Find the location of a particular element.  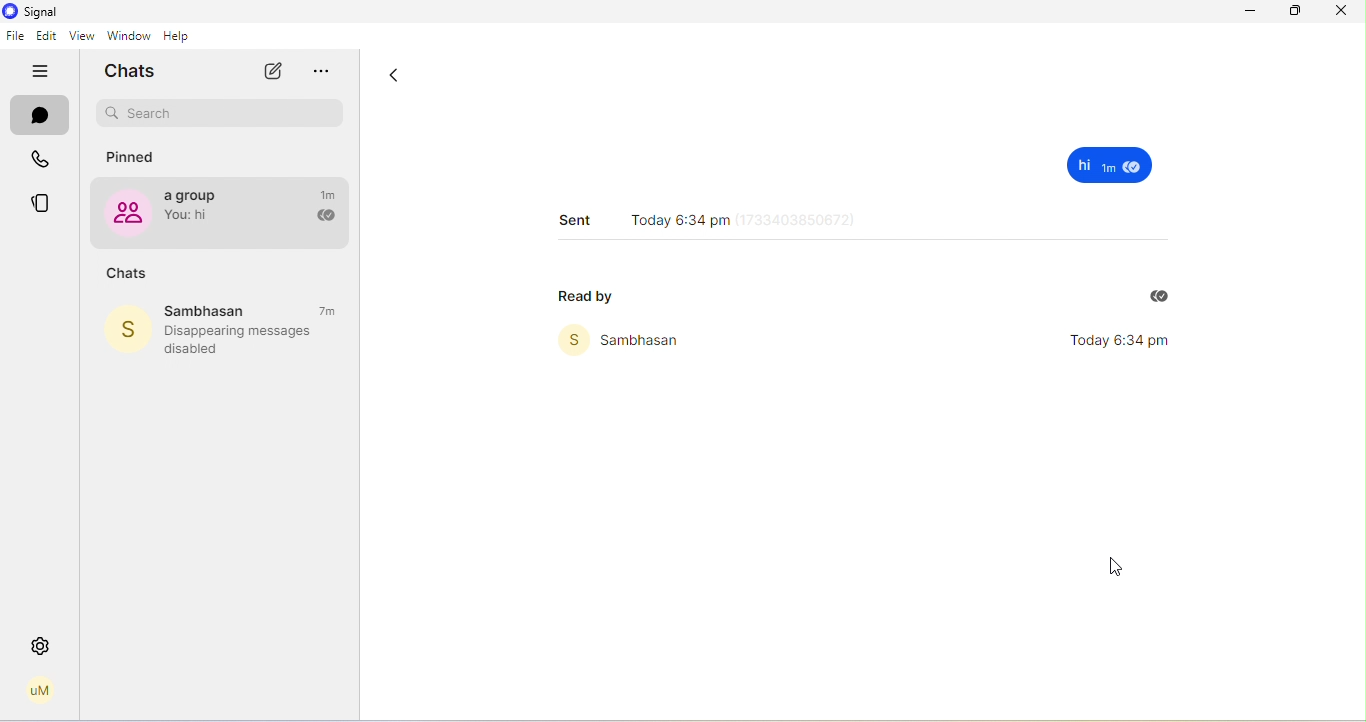

settings is located at coordinates (41, 646).